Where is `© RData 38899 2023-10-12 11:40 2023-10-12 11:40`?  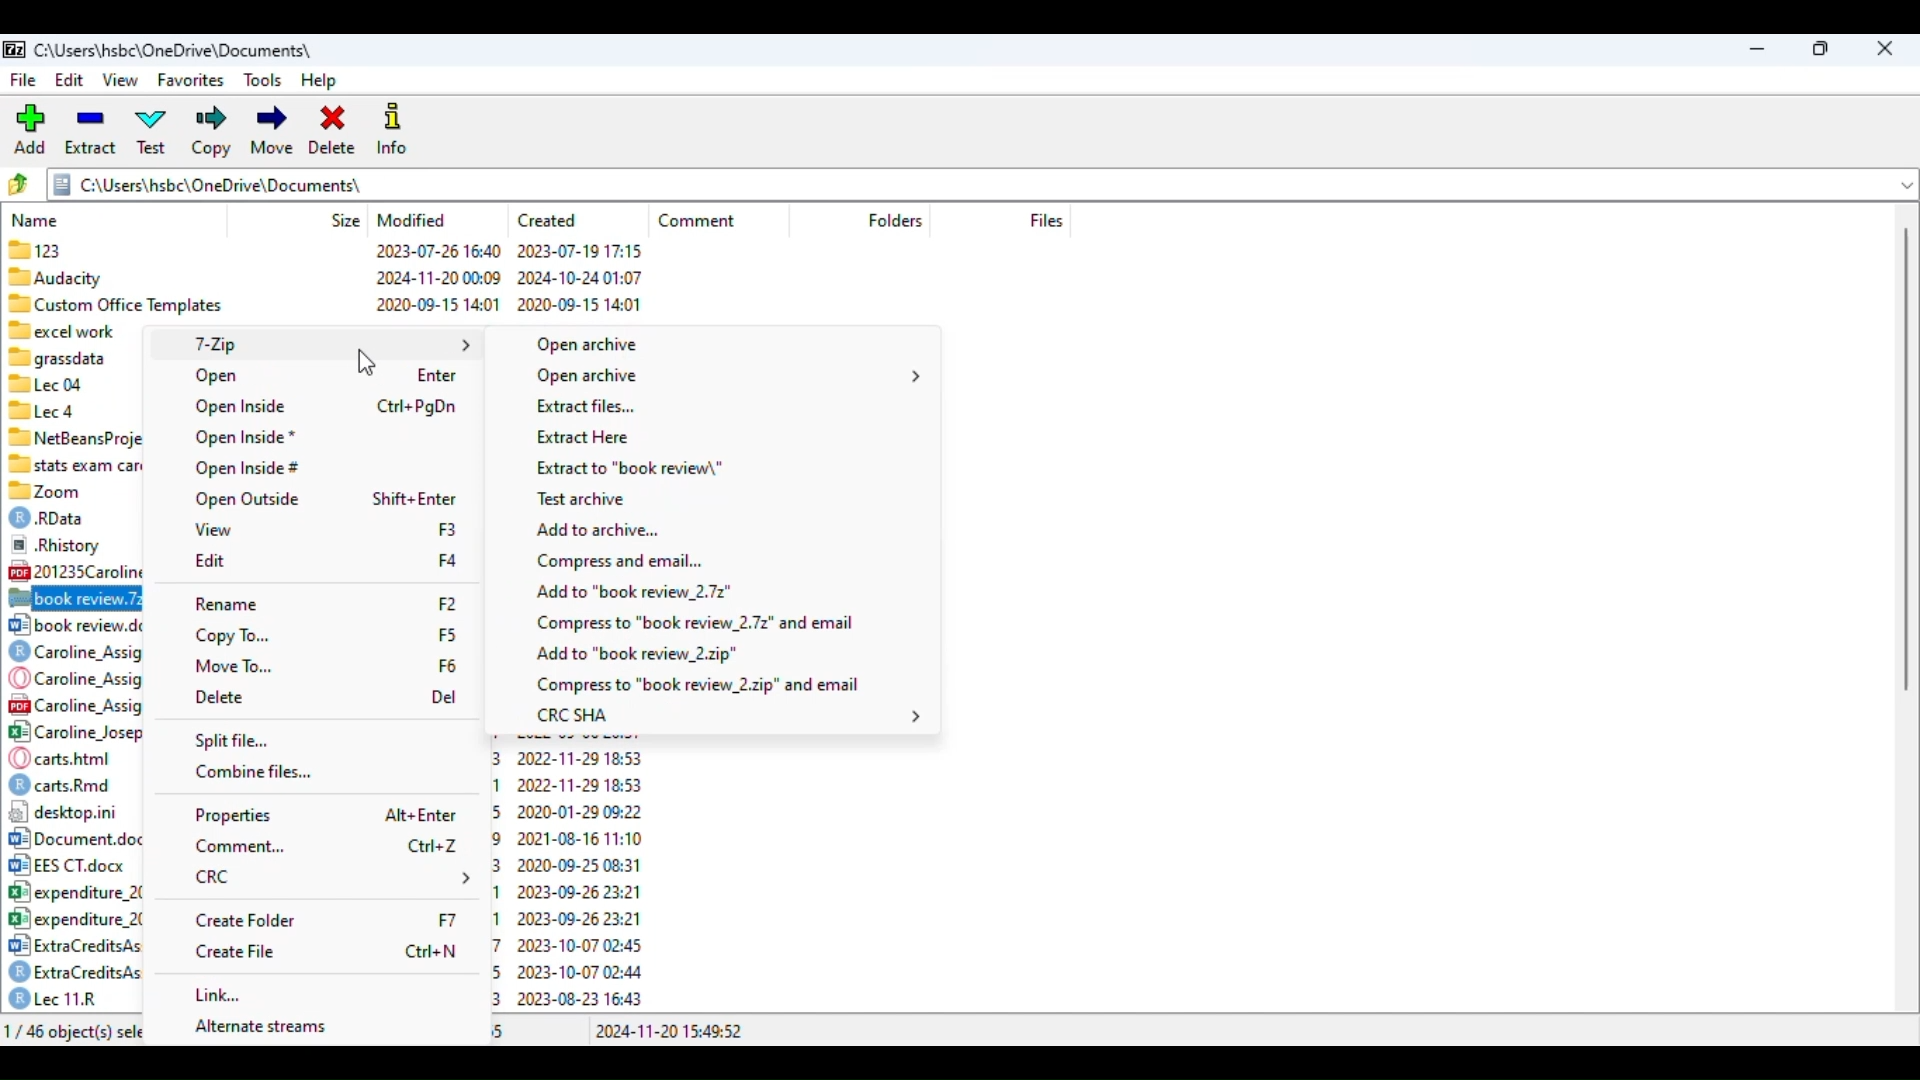 © RData 38899 2023-10-12 11:40 2023-10-12 11:40 is located at coordinates (70, 515).